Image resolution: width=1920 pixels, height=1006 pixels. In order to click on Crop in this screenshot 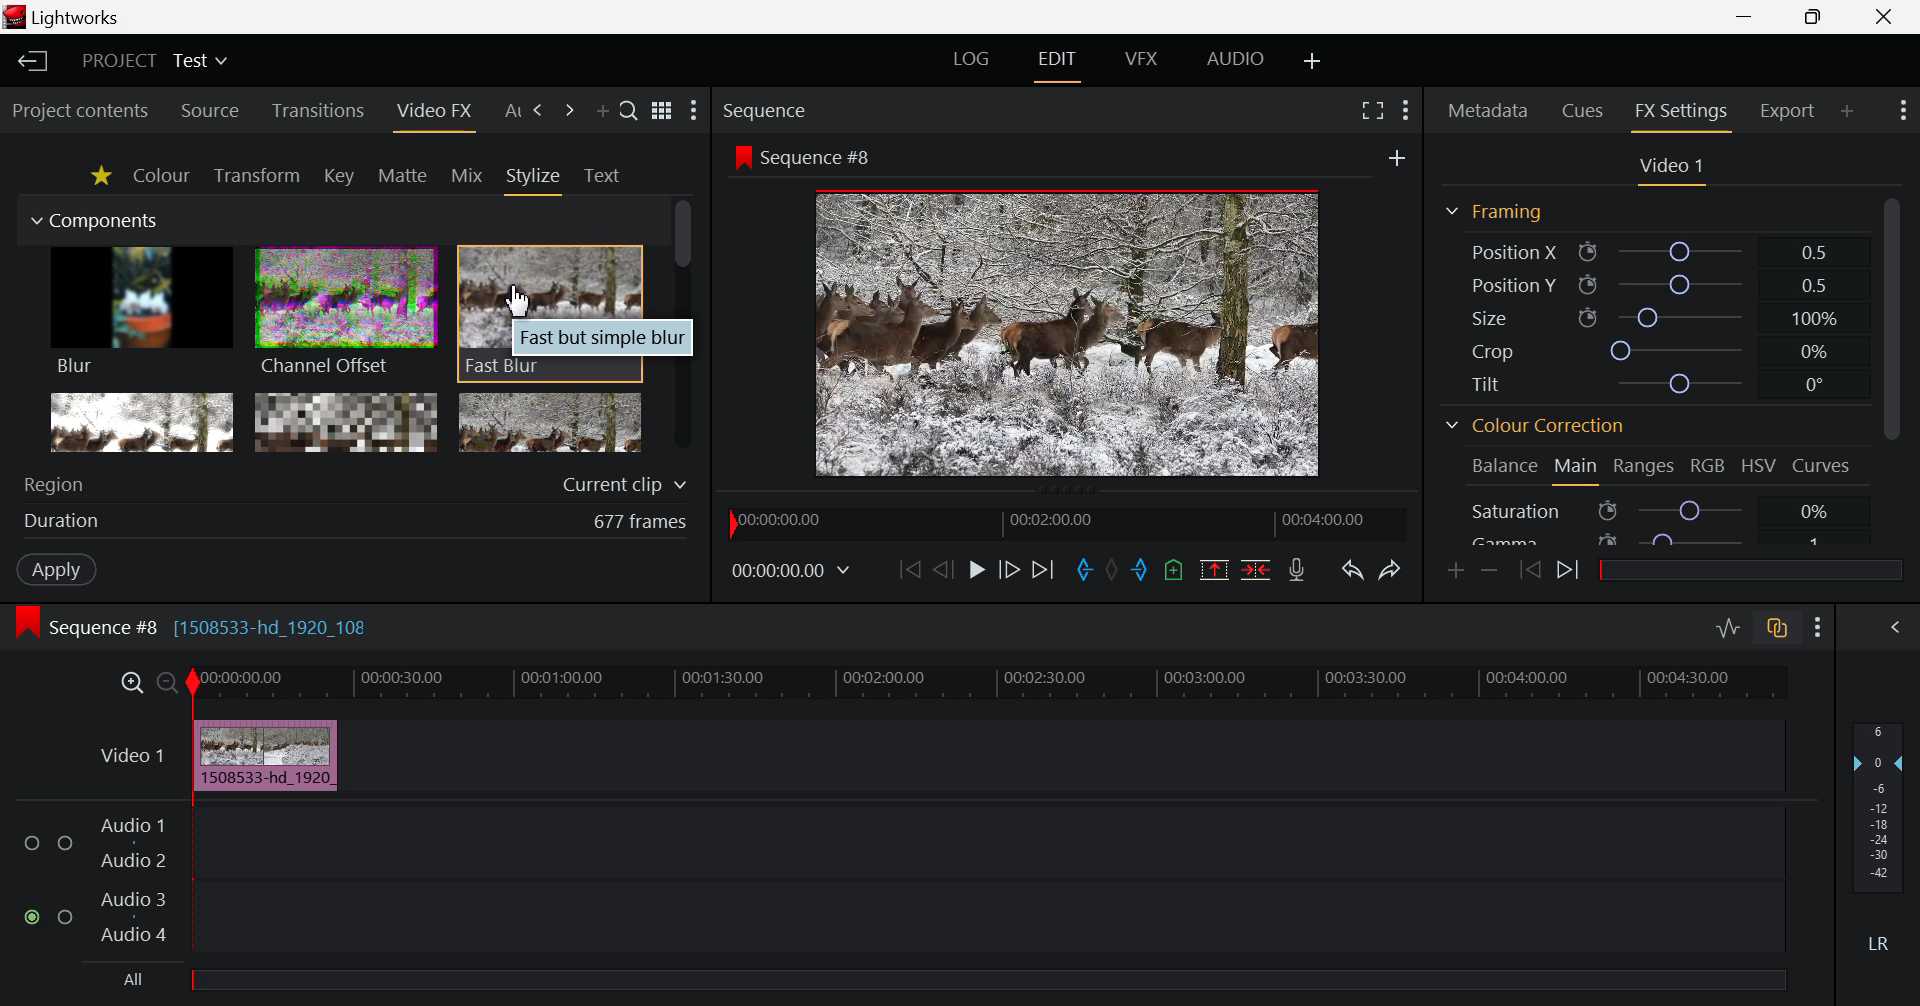, I will do `click(1657, 351)`.